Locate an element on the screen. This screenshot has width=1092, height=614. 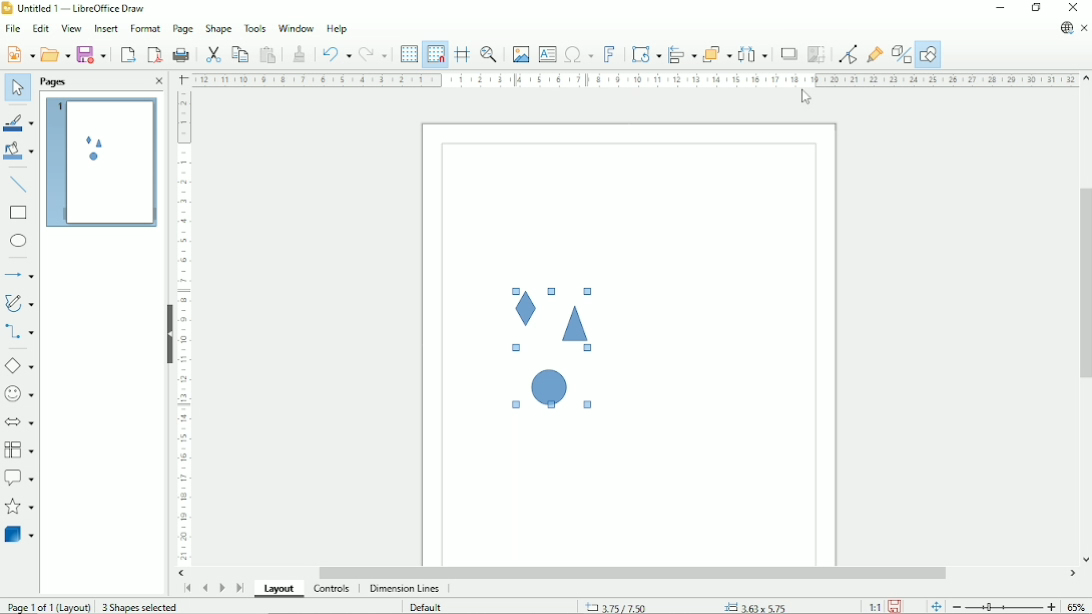
Transformations is located at coordinates (646, 55).